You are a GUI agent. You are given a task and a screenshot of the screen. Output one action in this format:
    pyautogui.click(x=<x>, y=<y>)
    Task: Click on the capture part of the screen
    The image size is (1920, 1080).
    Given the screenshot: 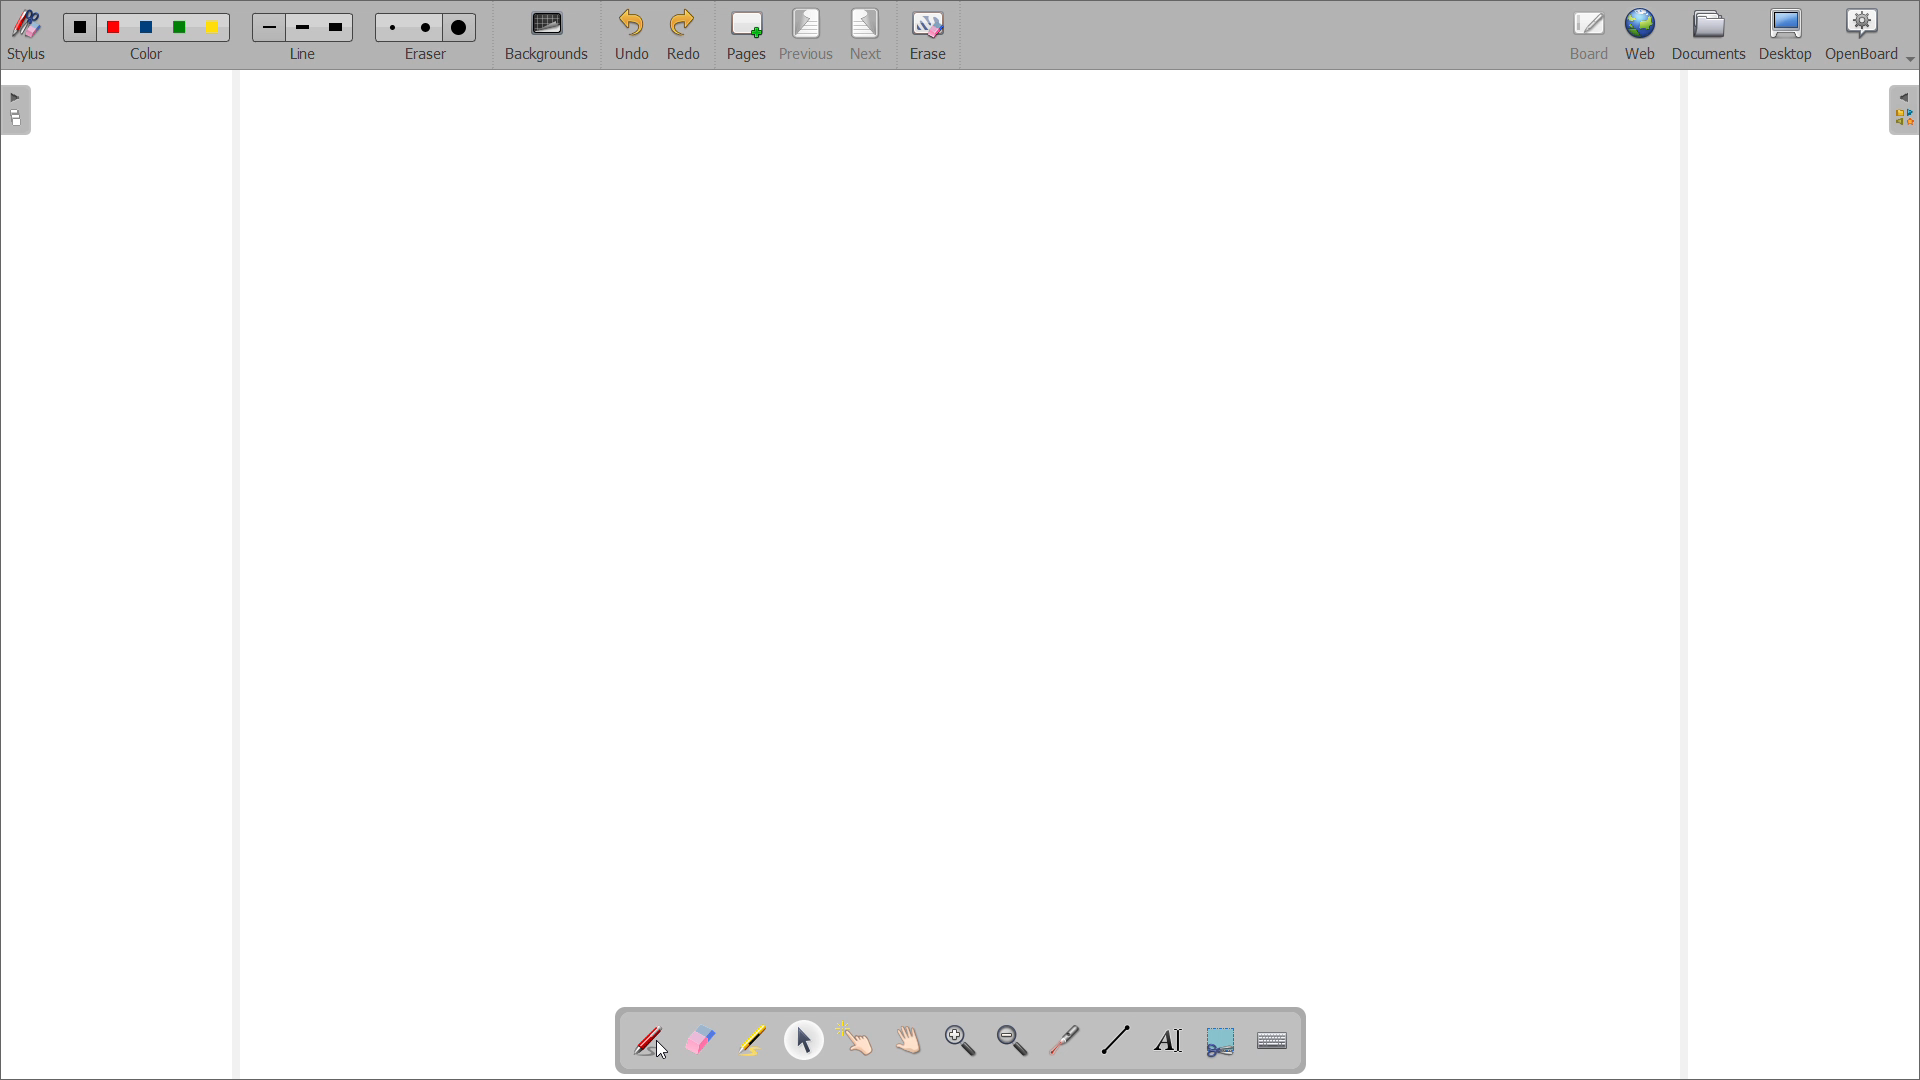 What is the action you would take?
    pyautogui.click(x=1221, y=1041)
    